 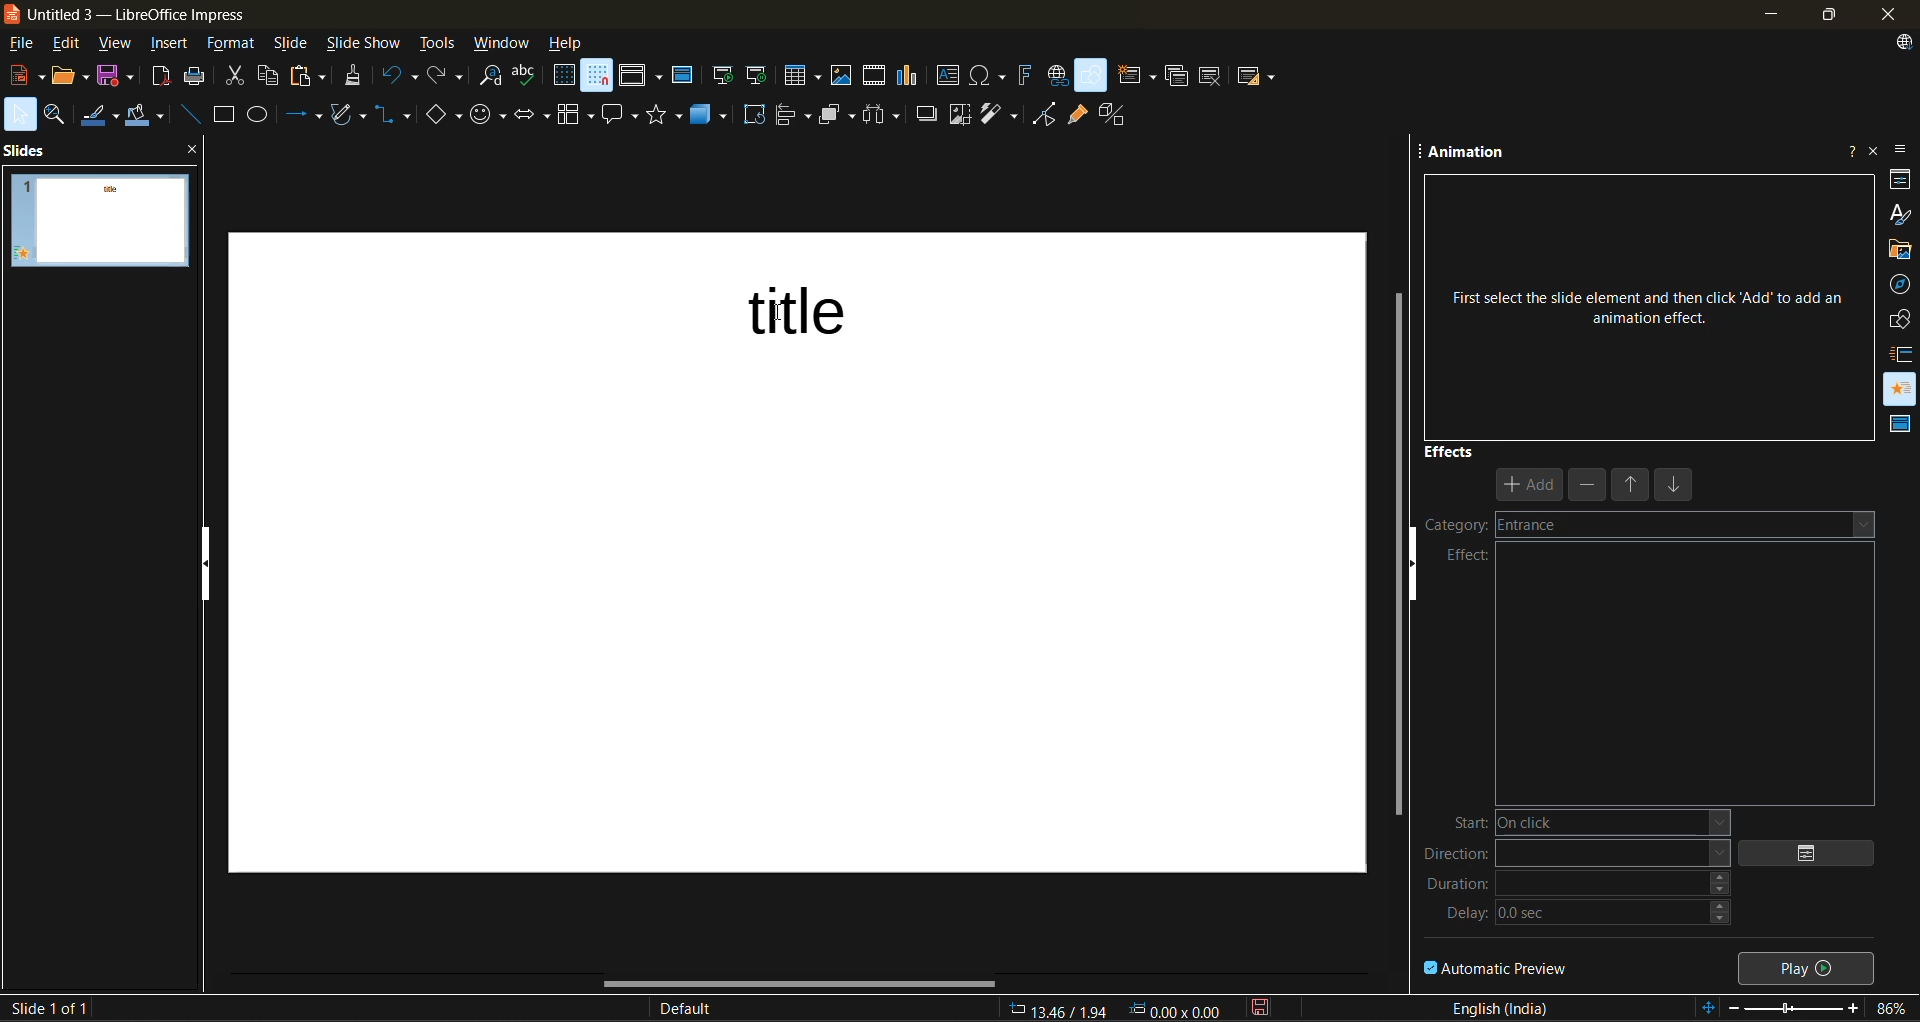 I want to click on start from first slide, so click(x=723, y=77).